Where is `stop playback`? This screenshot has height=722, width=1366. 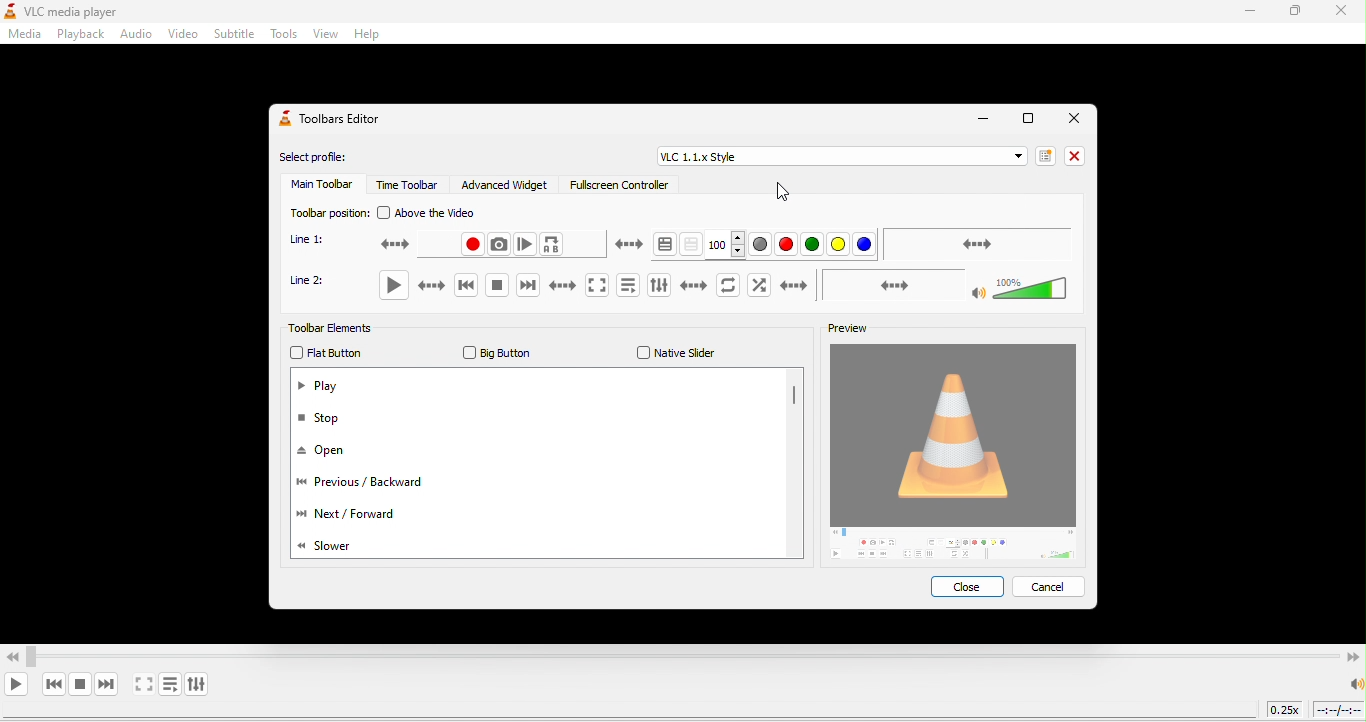
stop playback is located at coordinates (79, 684).